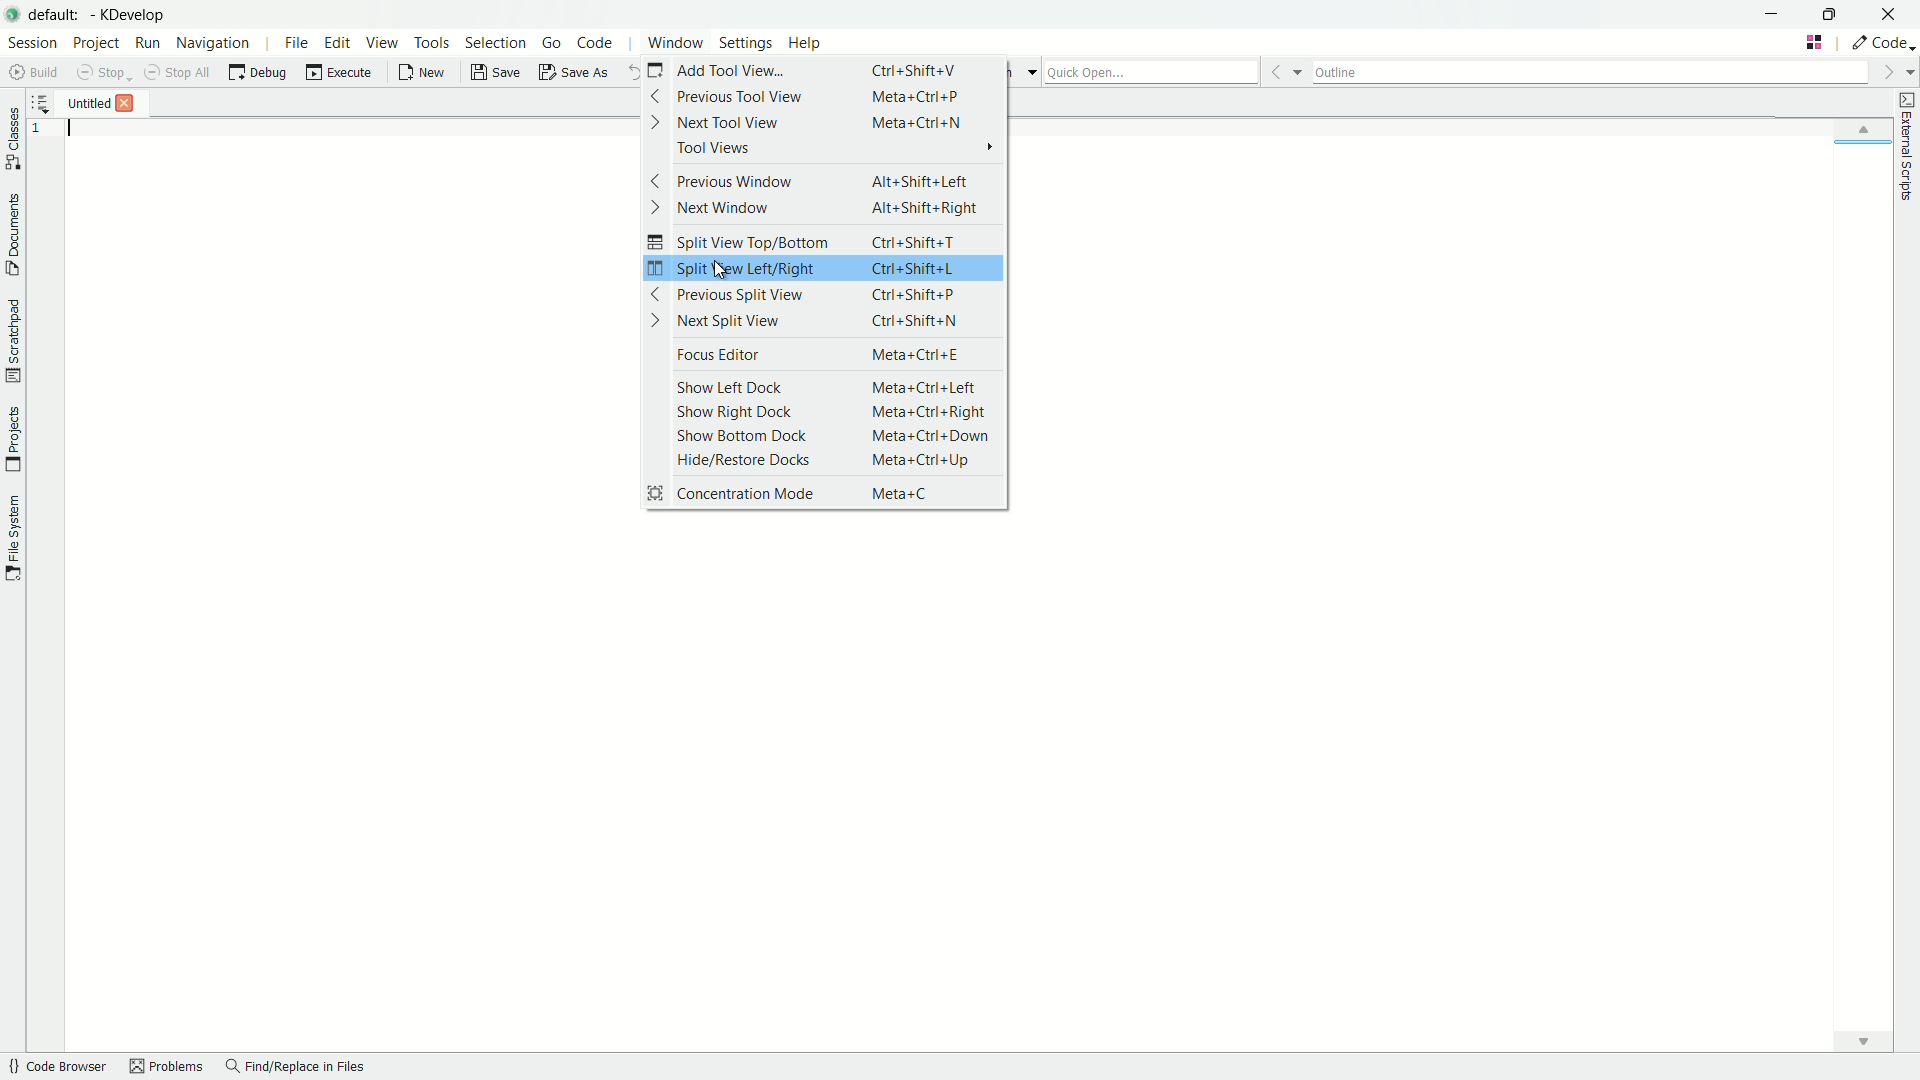 The height and width of the screenshot is (1080, 1920). I want to click on save, so click(495, 71).